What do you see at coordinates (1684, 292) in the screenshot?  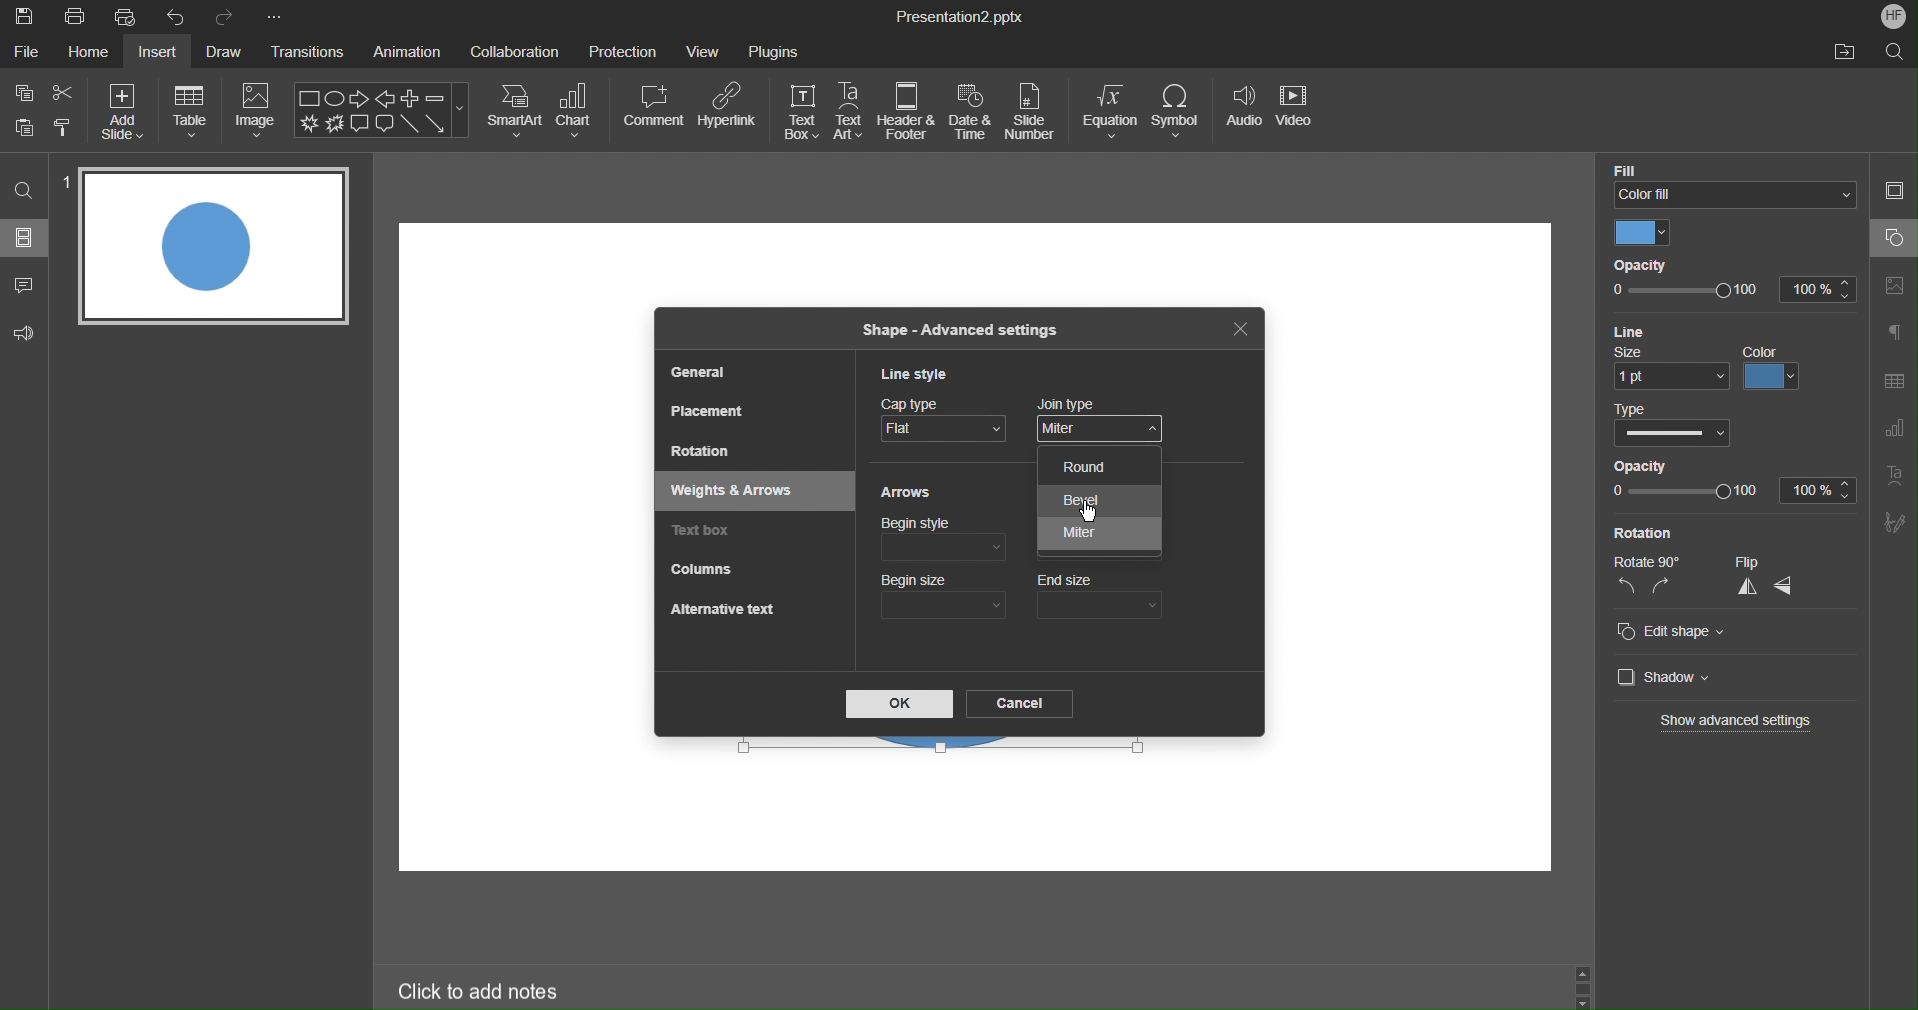 I see `opacity slider` at bounding box center [1684, 292].